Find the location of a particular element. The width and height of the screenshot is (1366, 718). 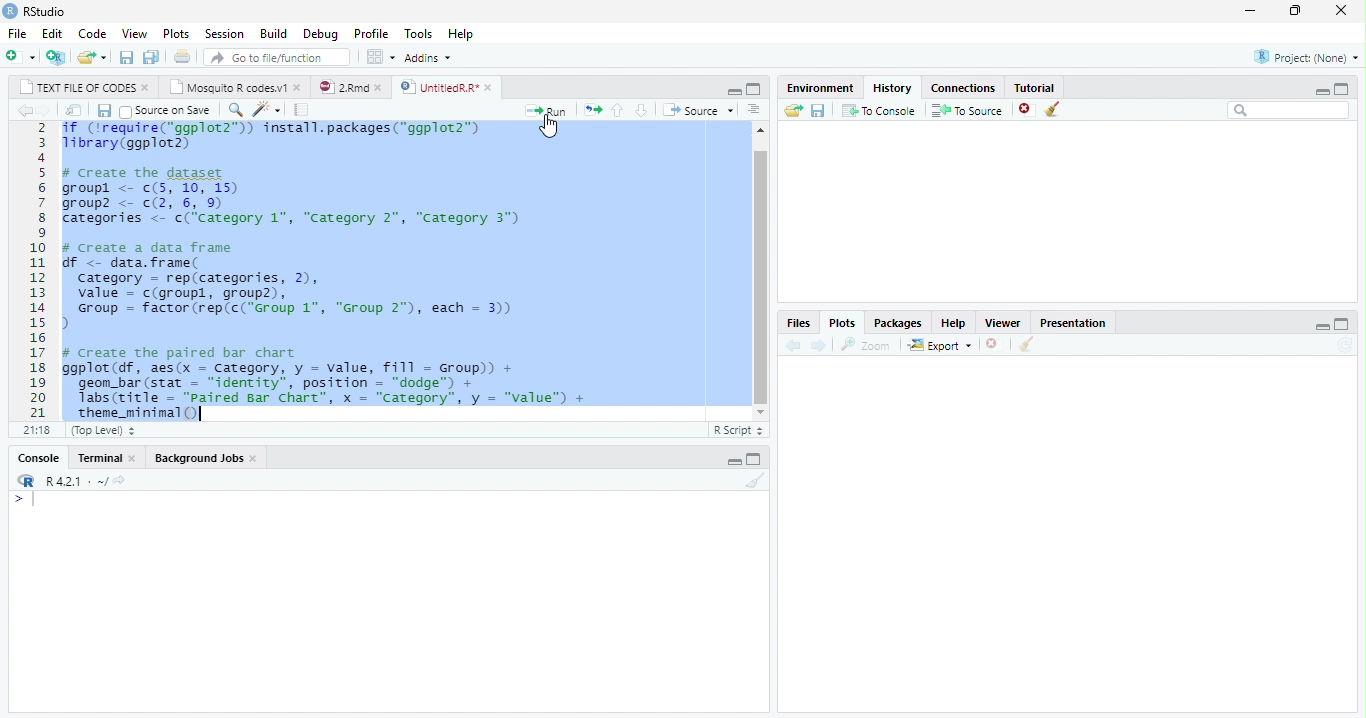

maximize is located at coordinates (1295, 11).